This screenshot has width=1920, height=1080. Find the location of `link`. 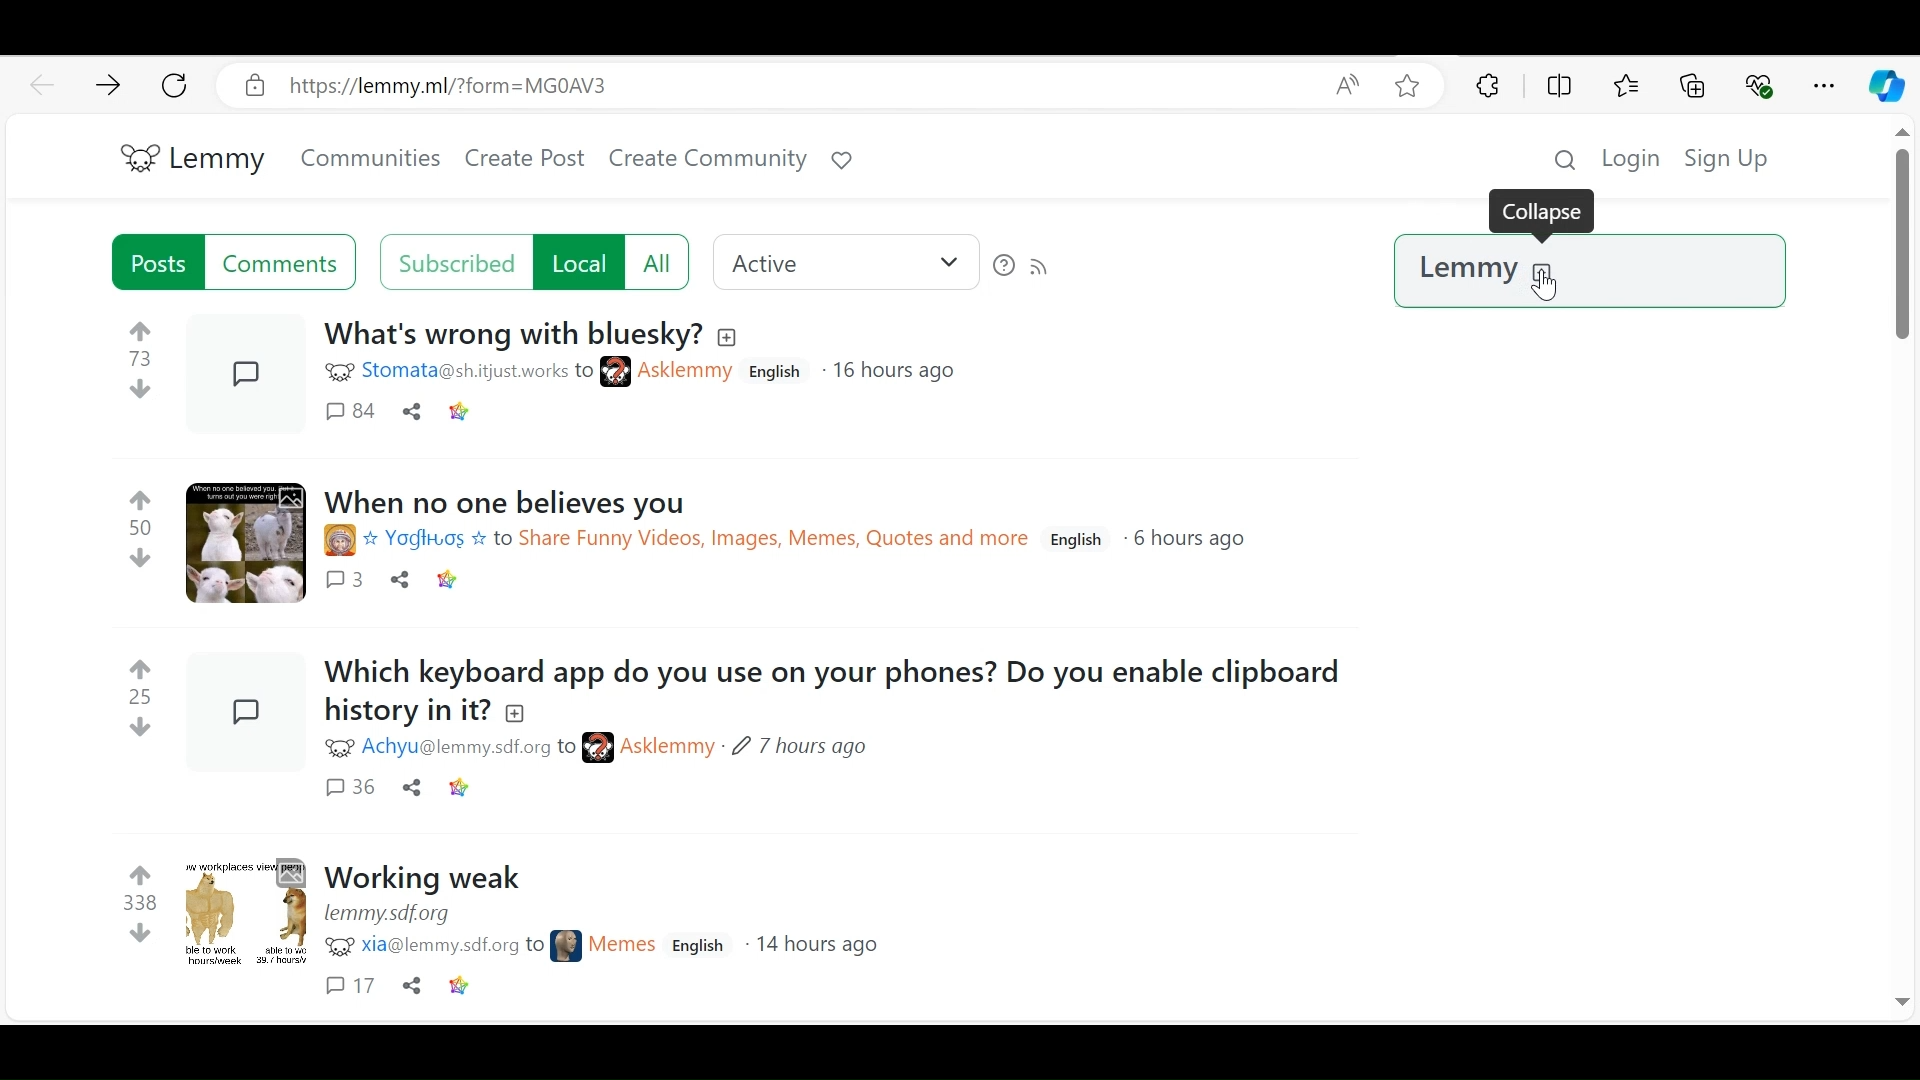

link is located at coordinates (452, 582).